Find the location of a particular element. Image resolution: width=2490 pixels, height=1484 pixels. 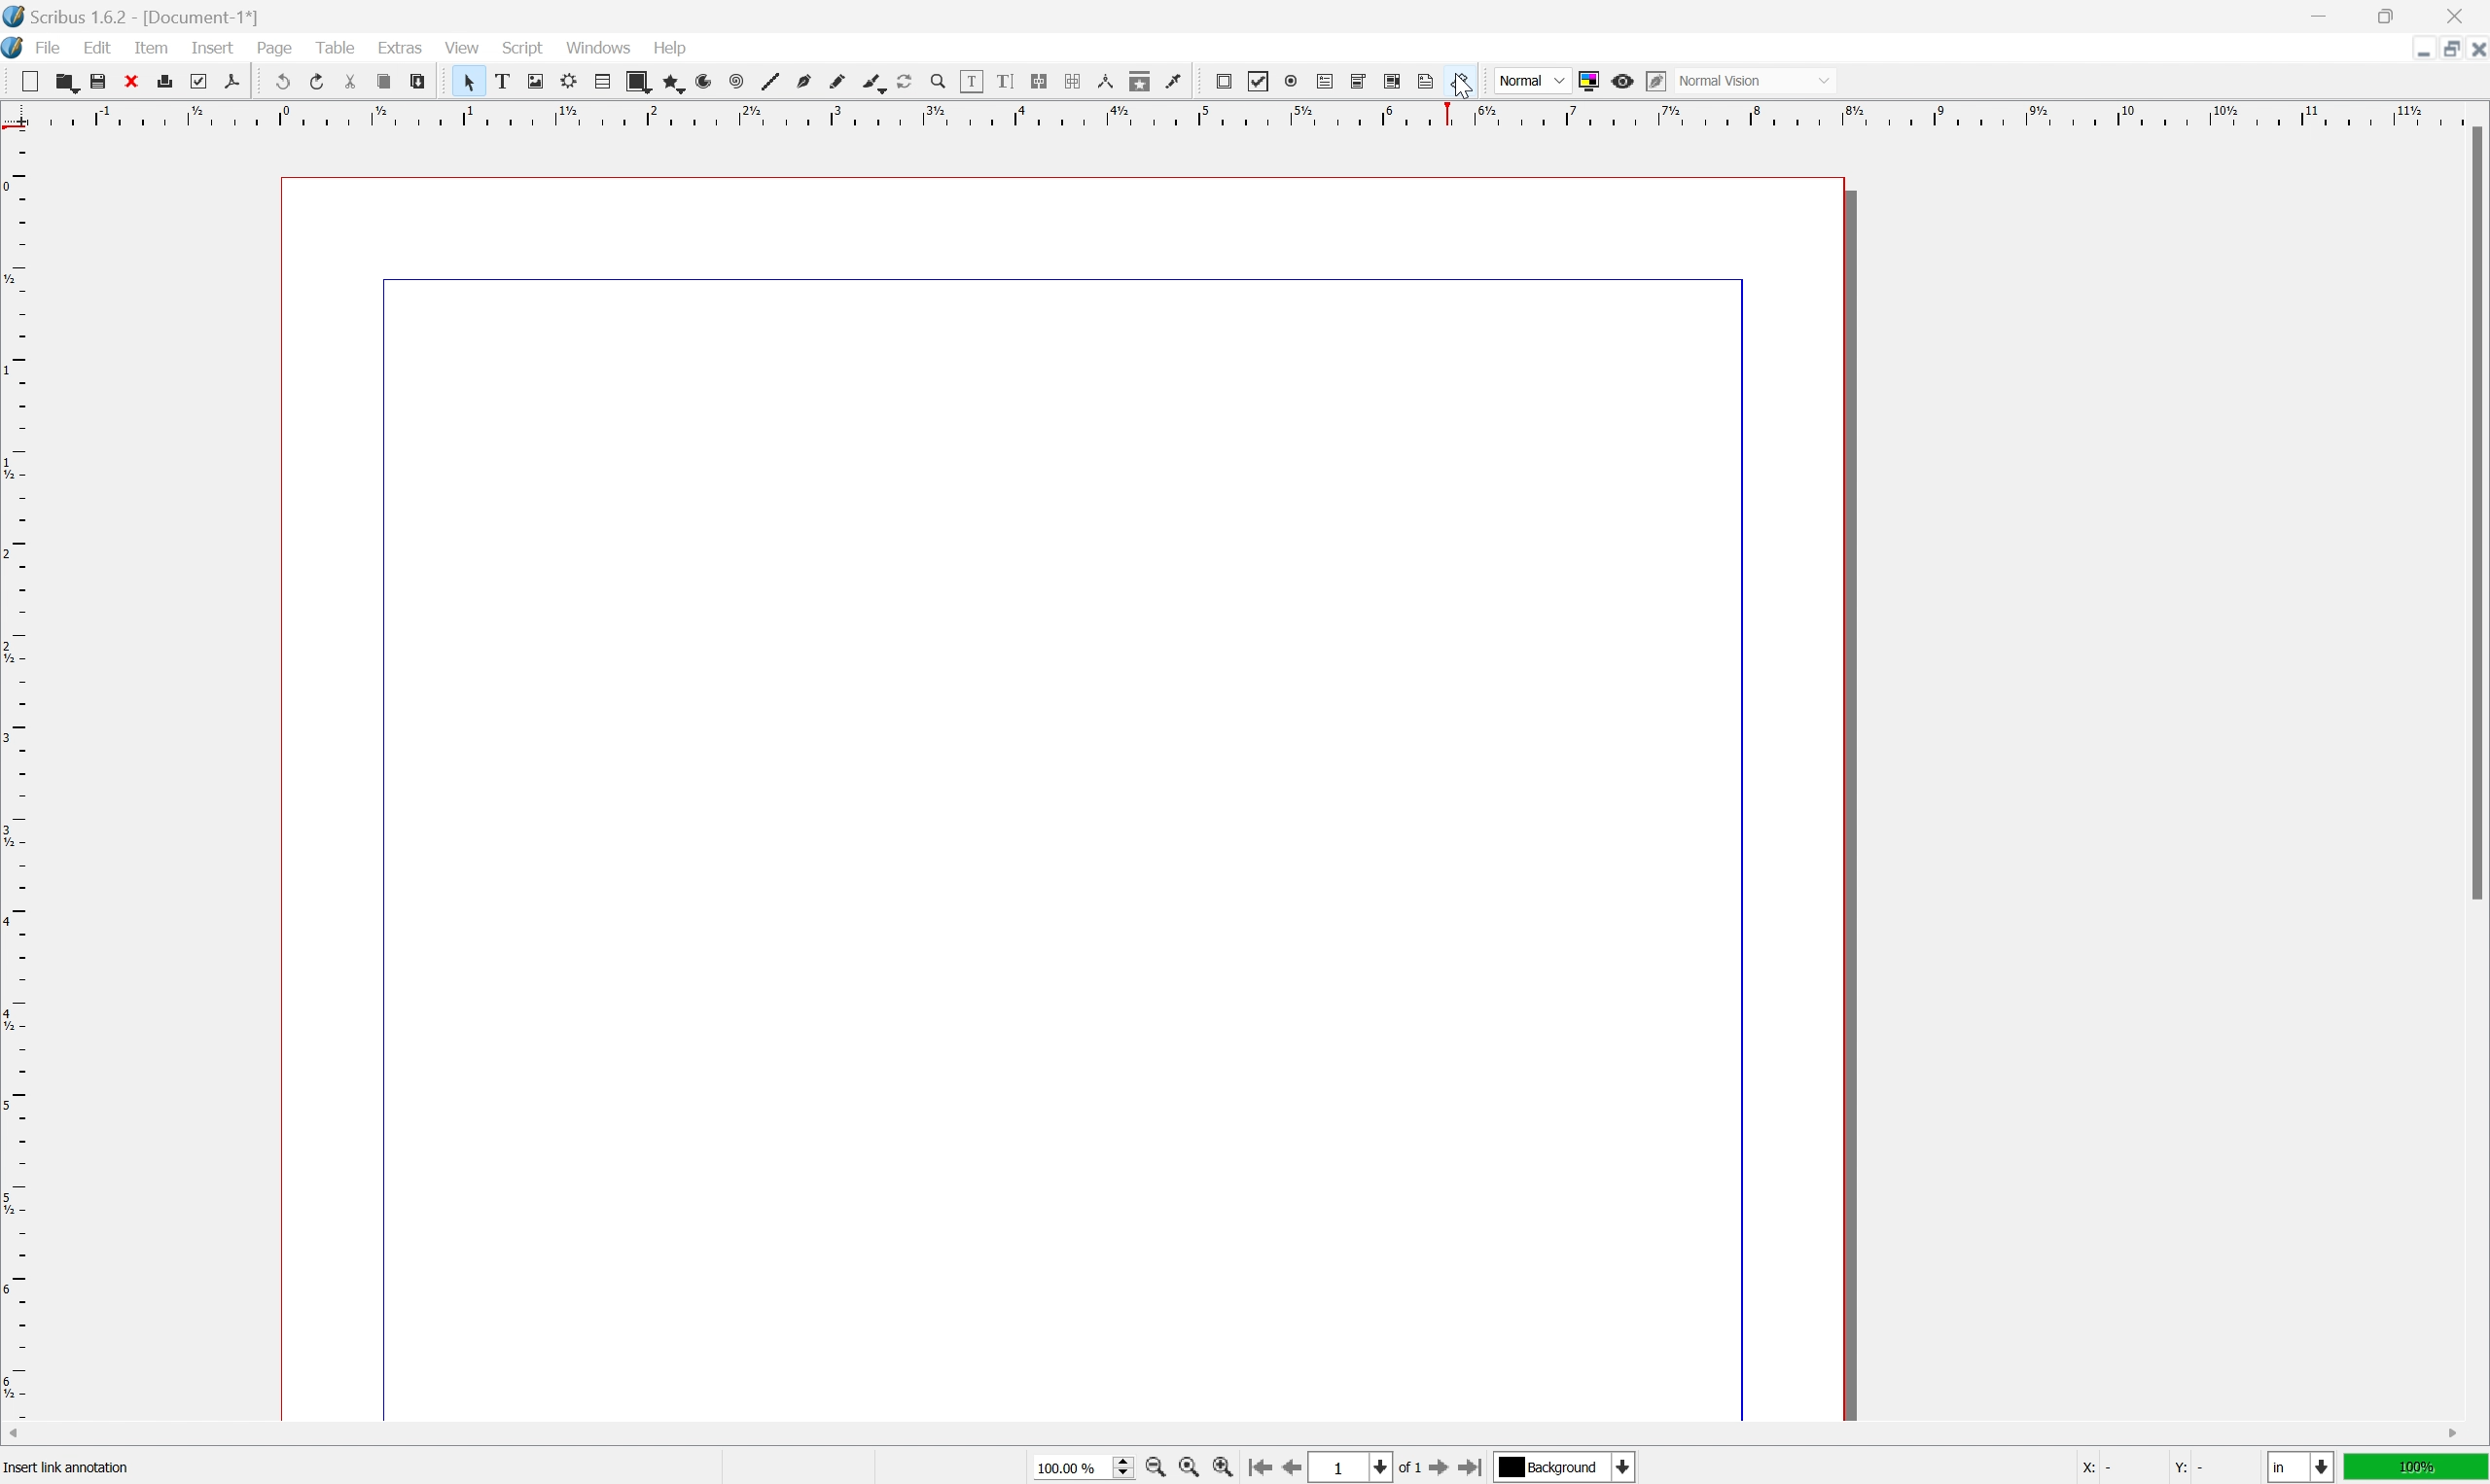

shape is located at coordinates (638, 81).